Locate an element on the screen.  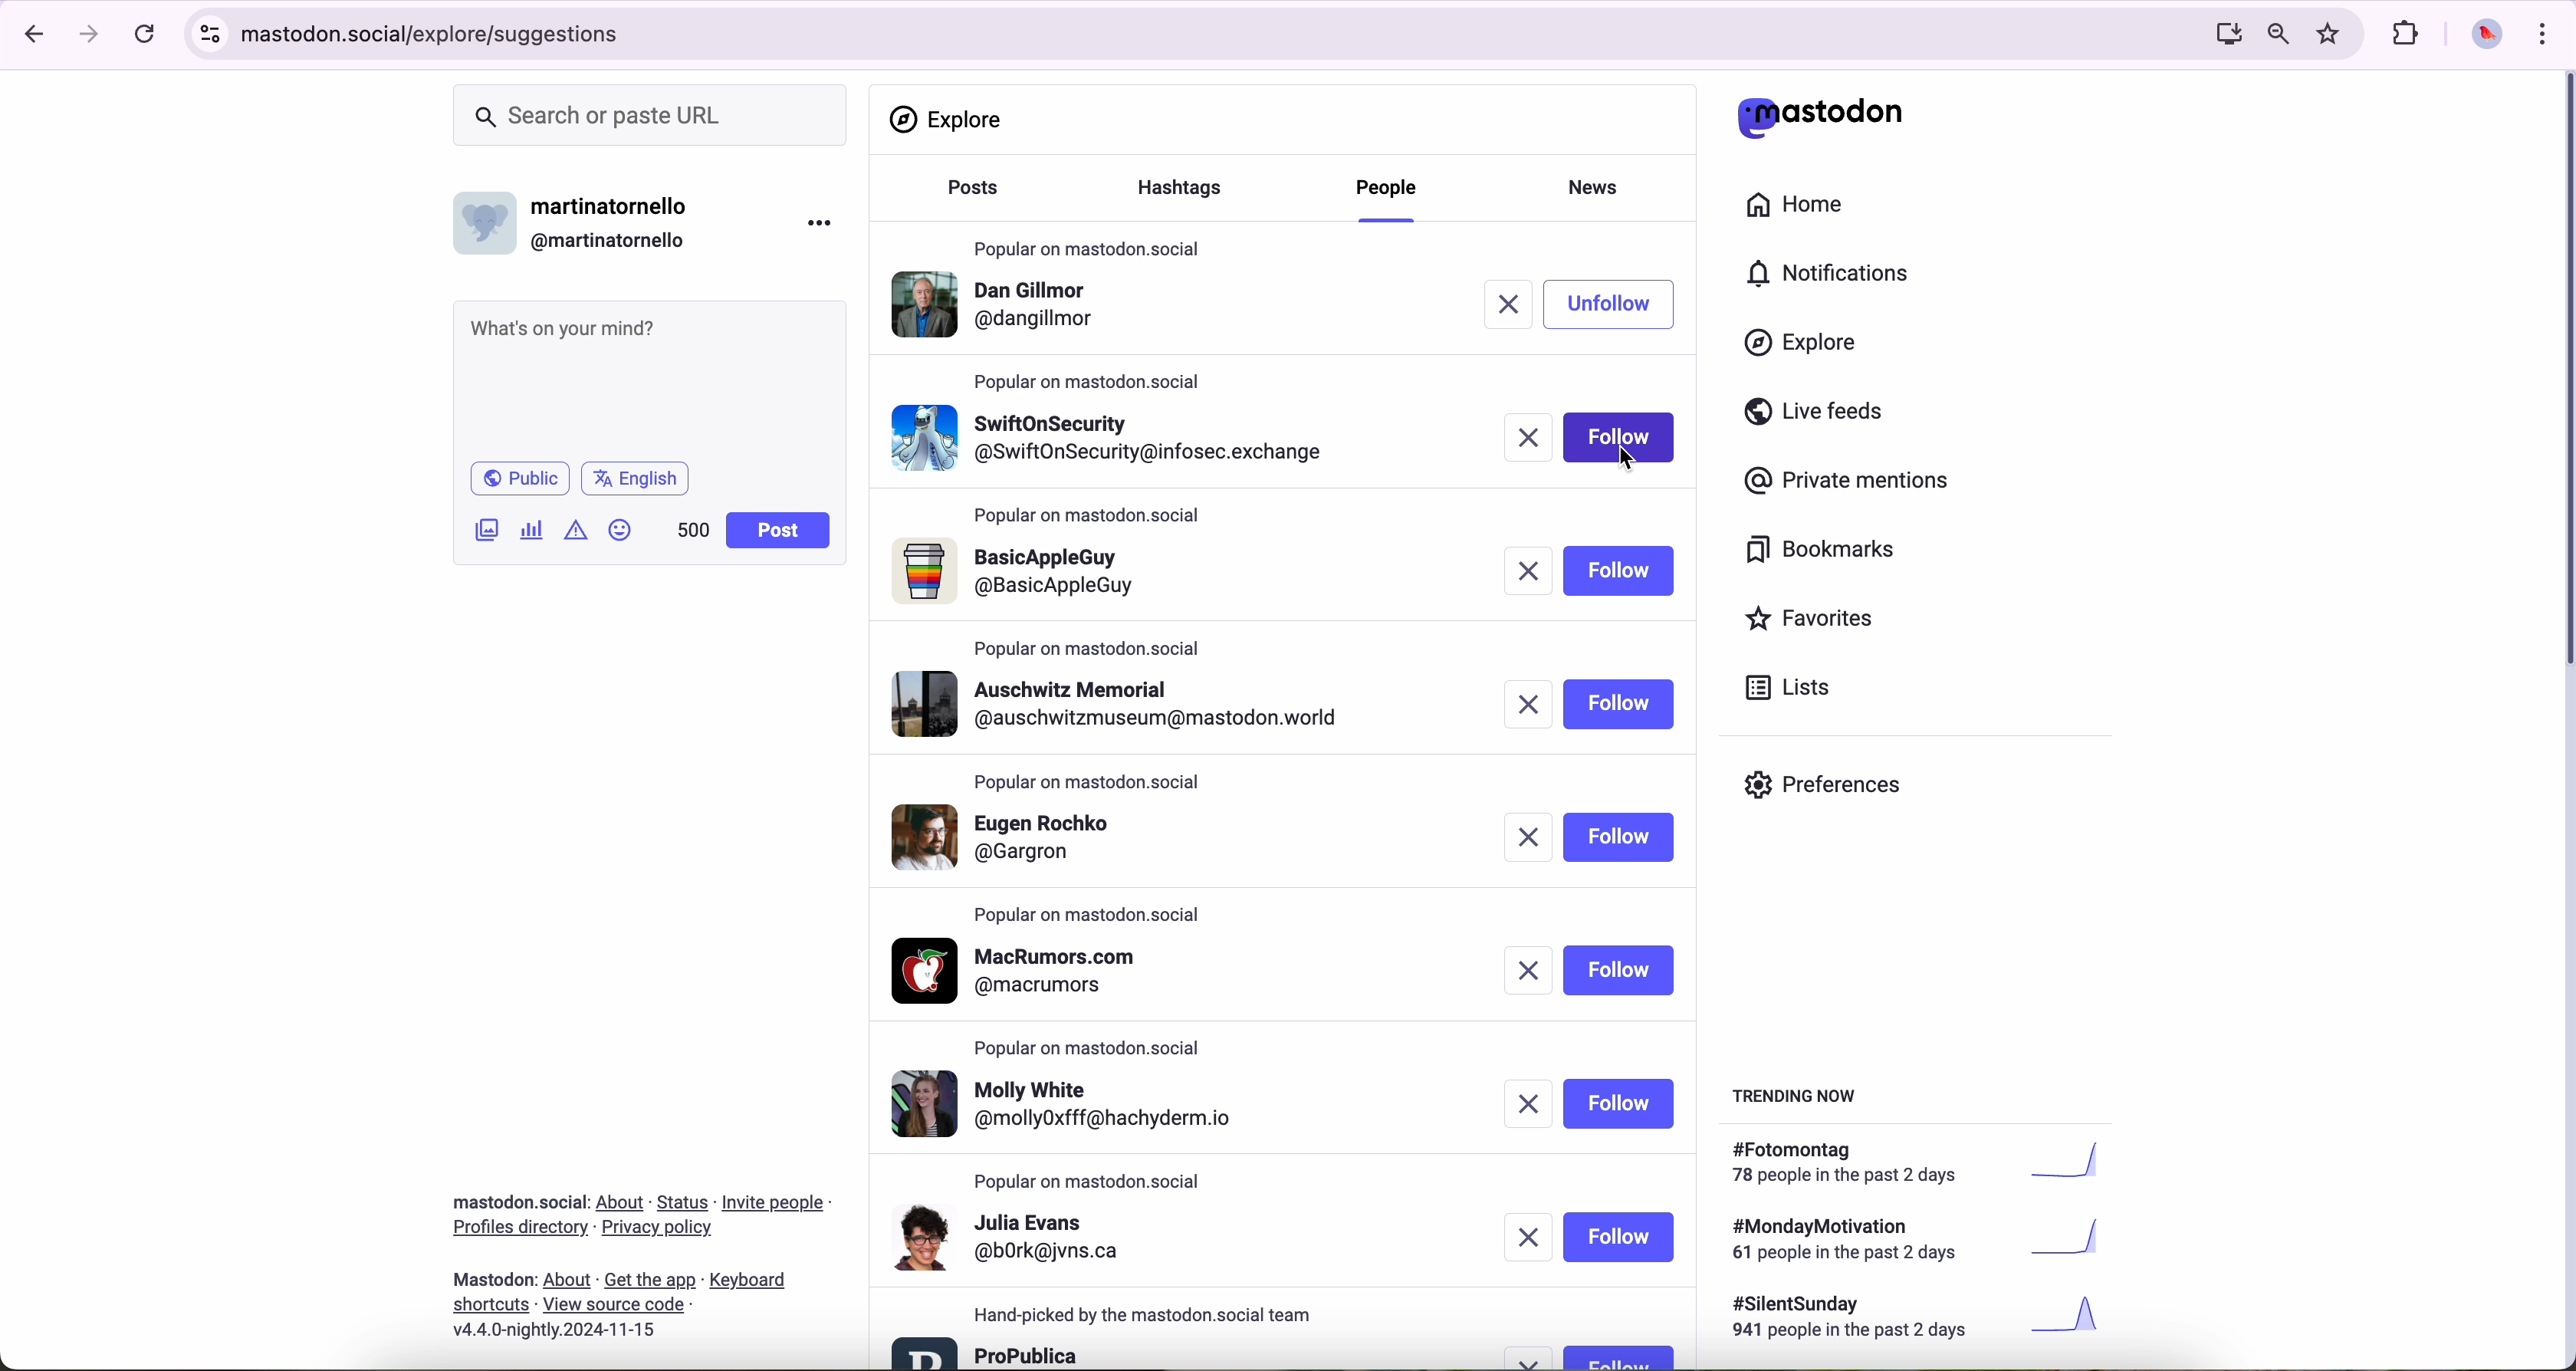
extensions is located at coordinates (2408, 34).